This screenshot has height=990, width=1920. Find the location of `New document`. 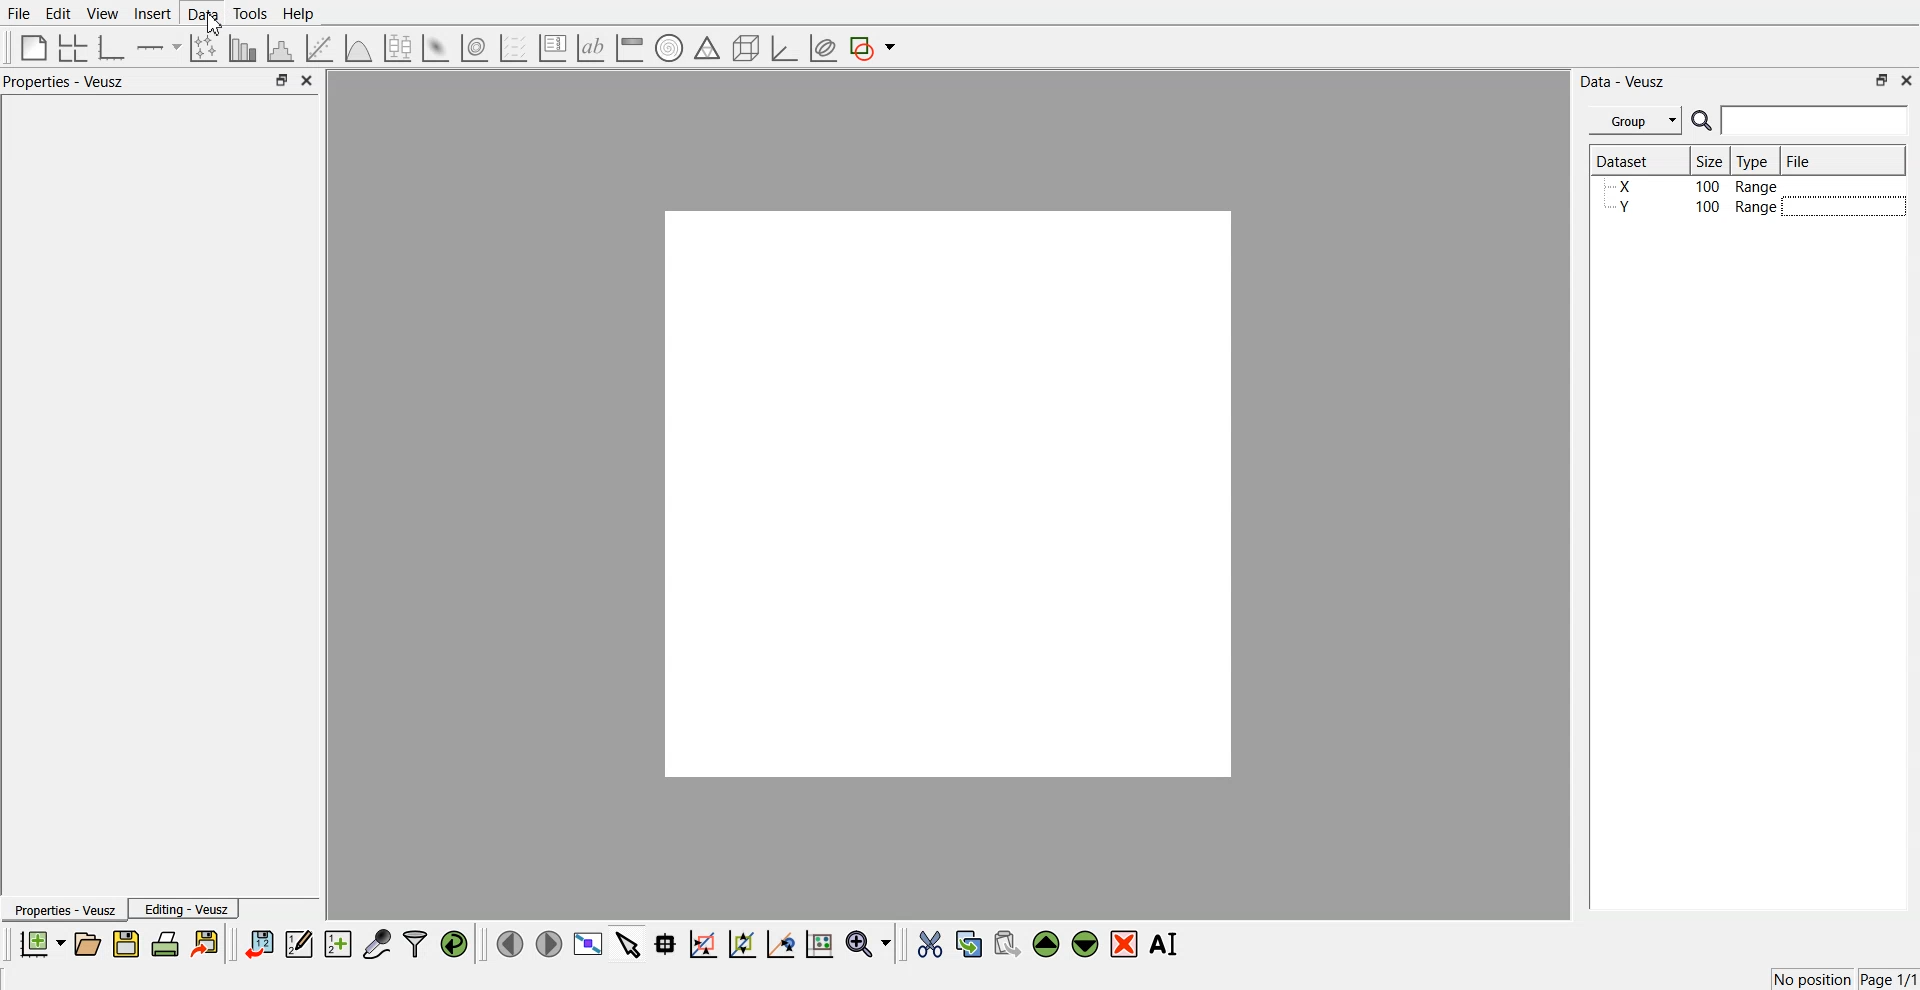

New document is located at coordinates (41, 943).